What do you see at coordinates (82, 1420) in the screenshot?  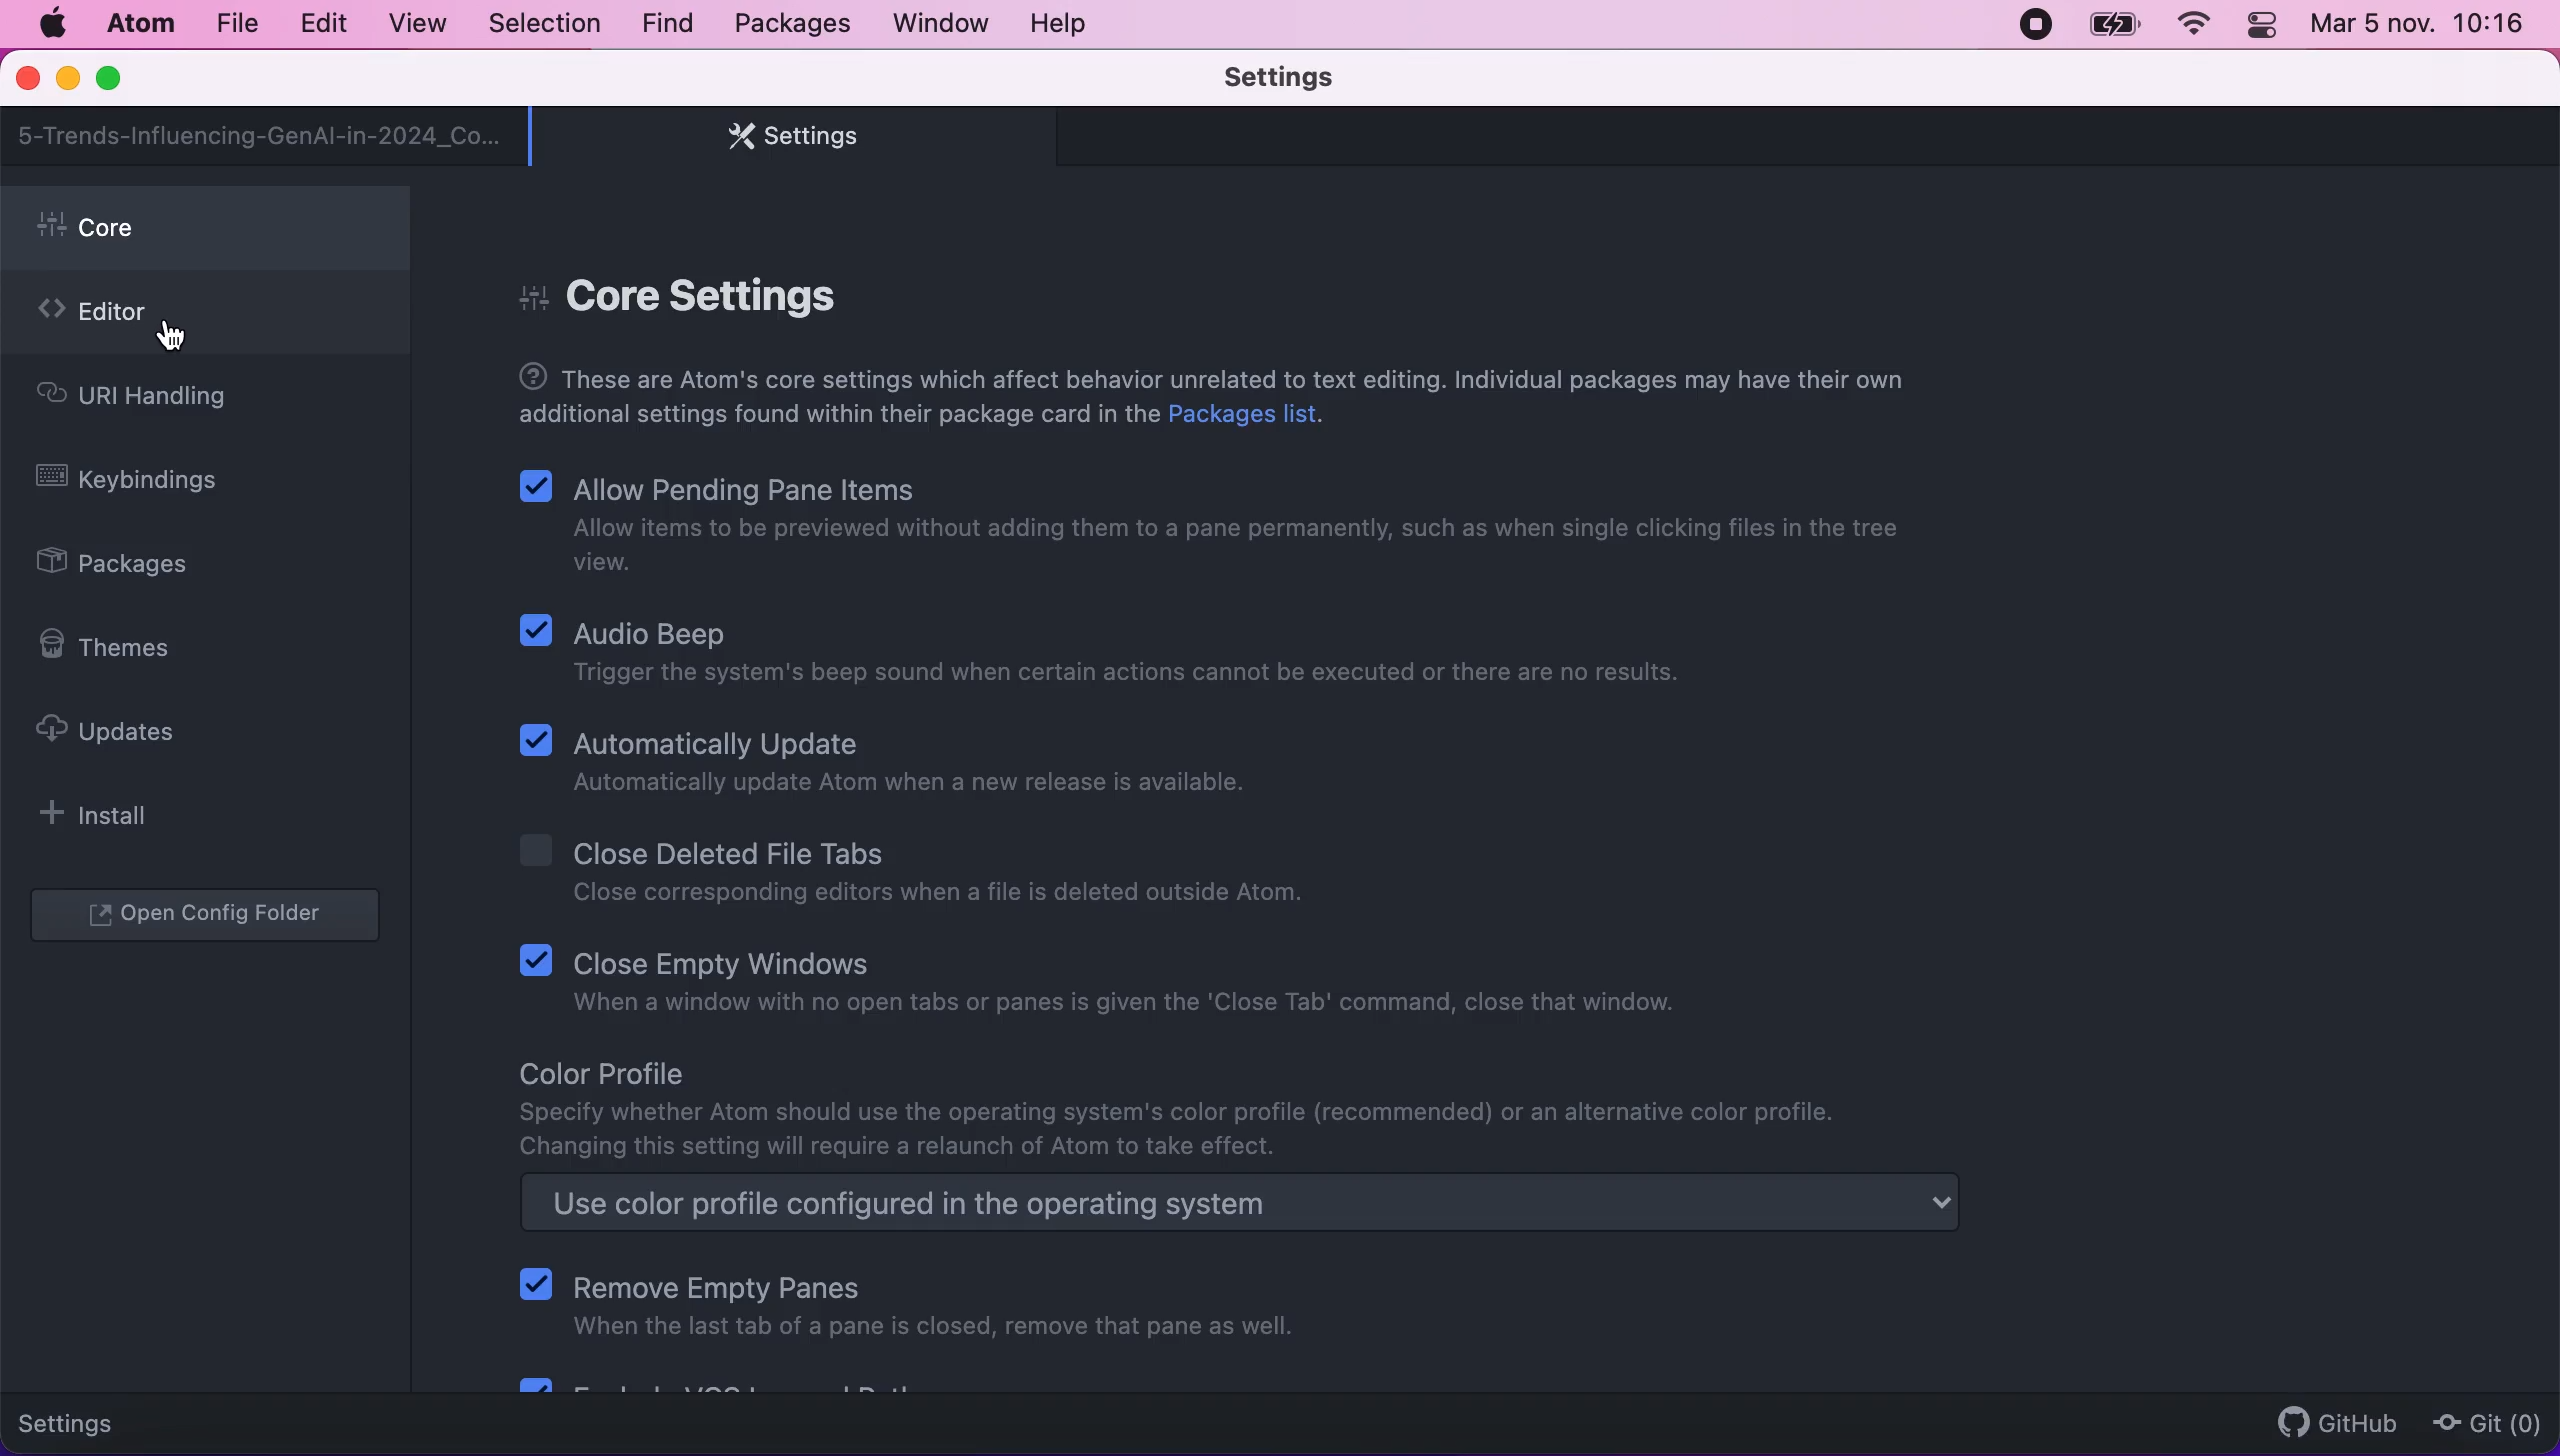 I see `settings` at bounding box center [82, 1420].